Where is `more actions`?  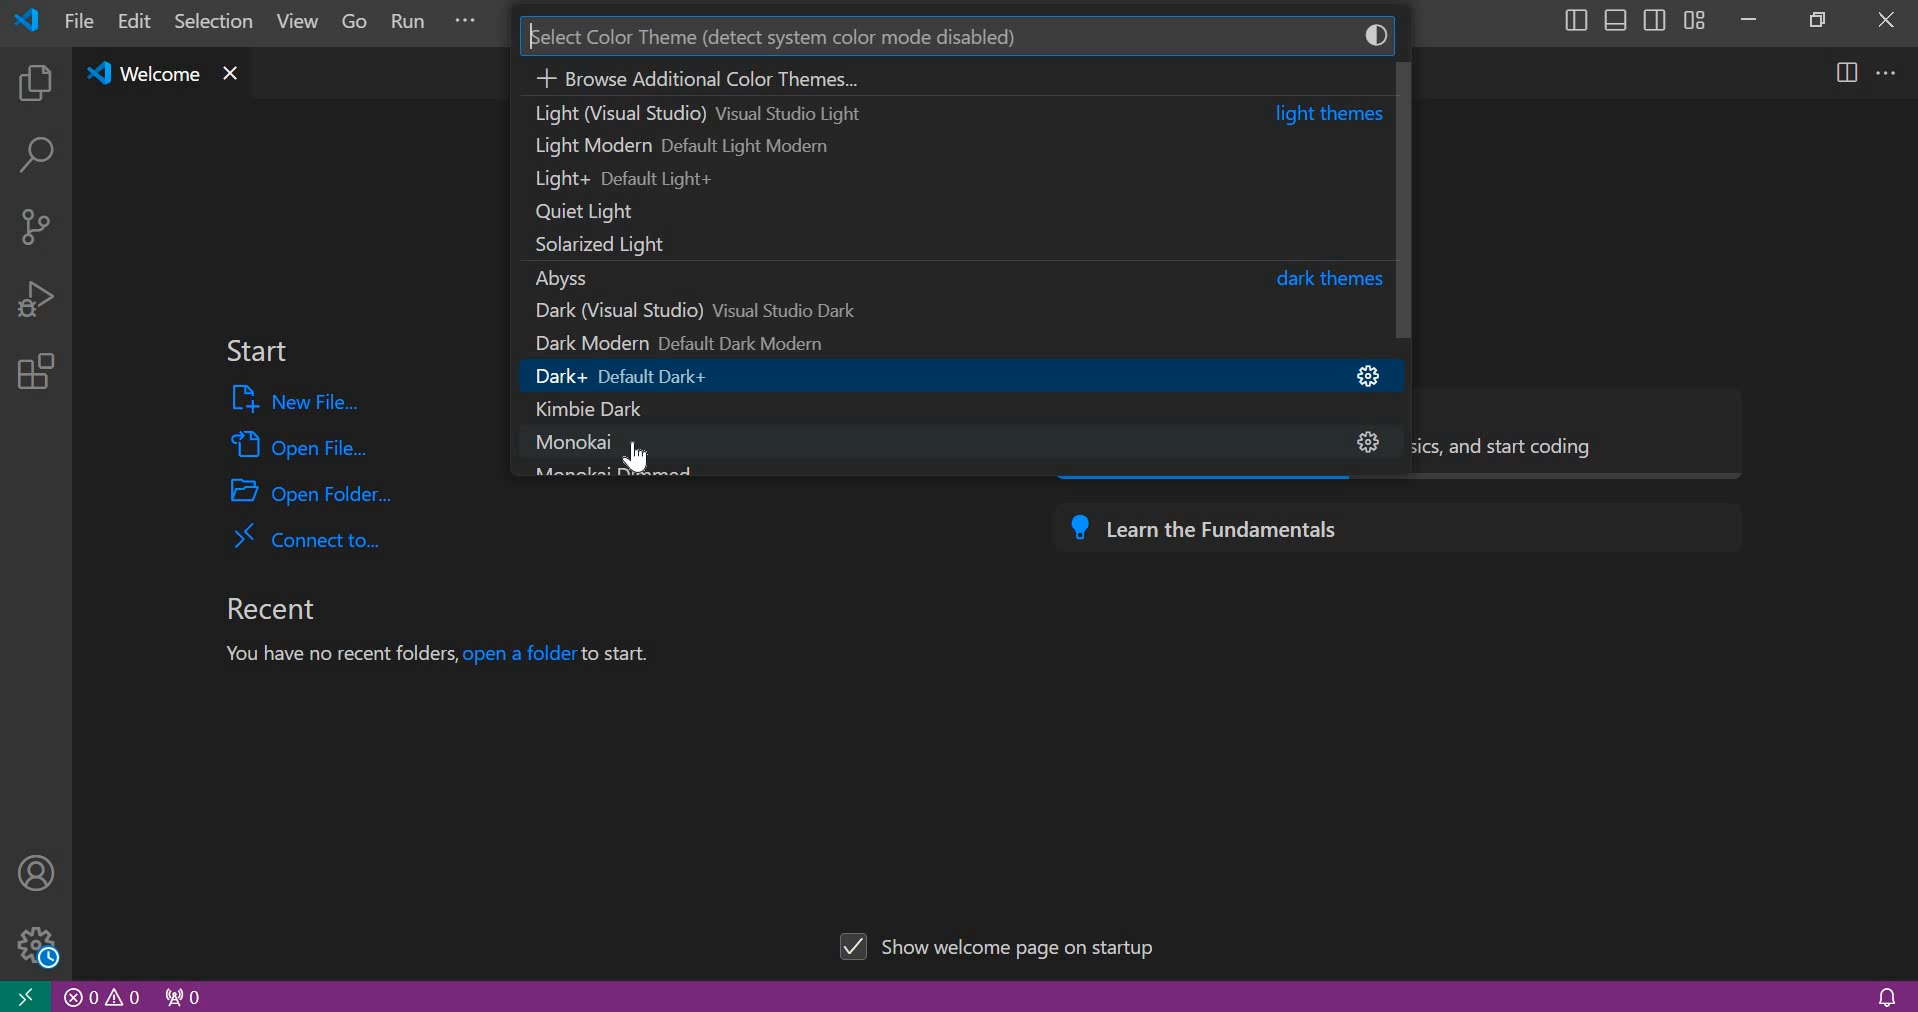 more actions is located at coordinates (1887, 71).